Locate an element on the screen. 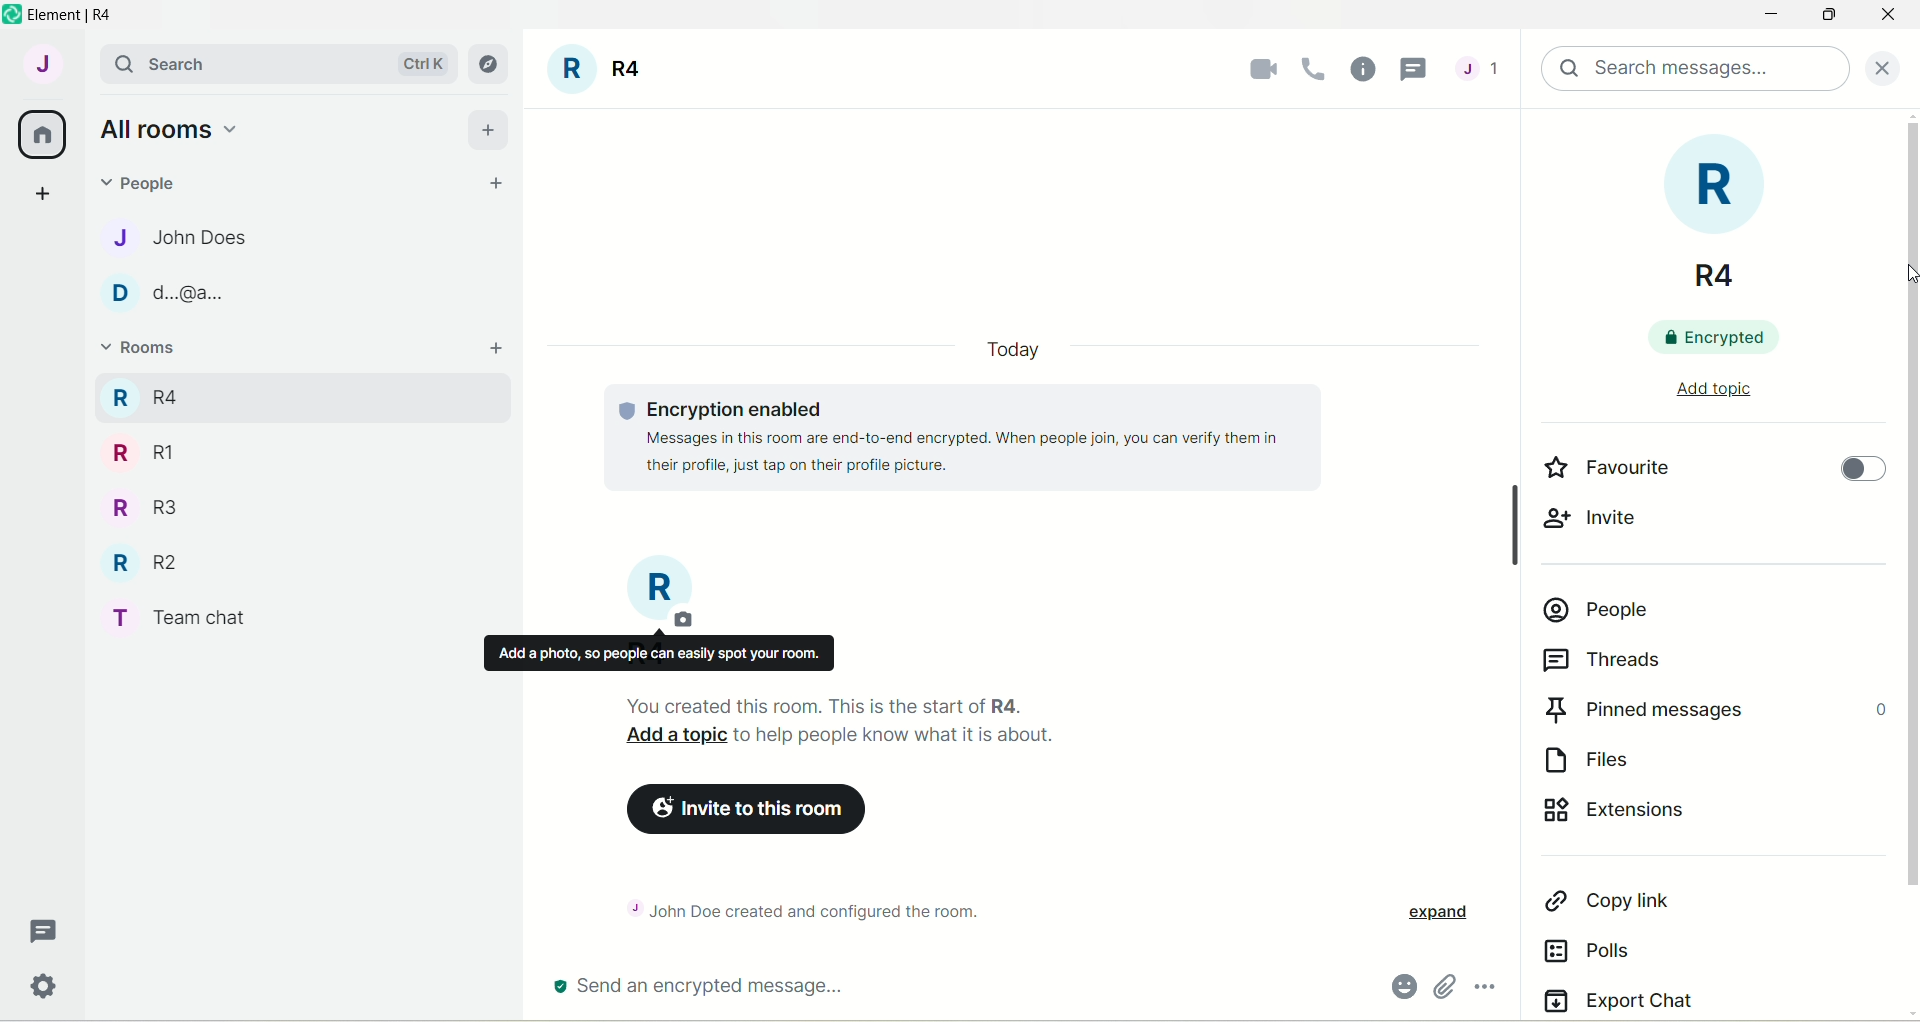 The width and height of the screenshot is (1920, 1022). all rooms is located at coordinates (167, 128).